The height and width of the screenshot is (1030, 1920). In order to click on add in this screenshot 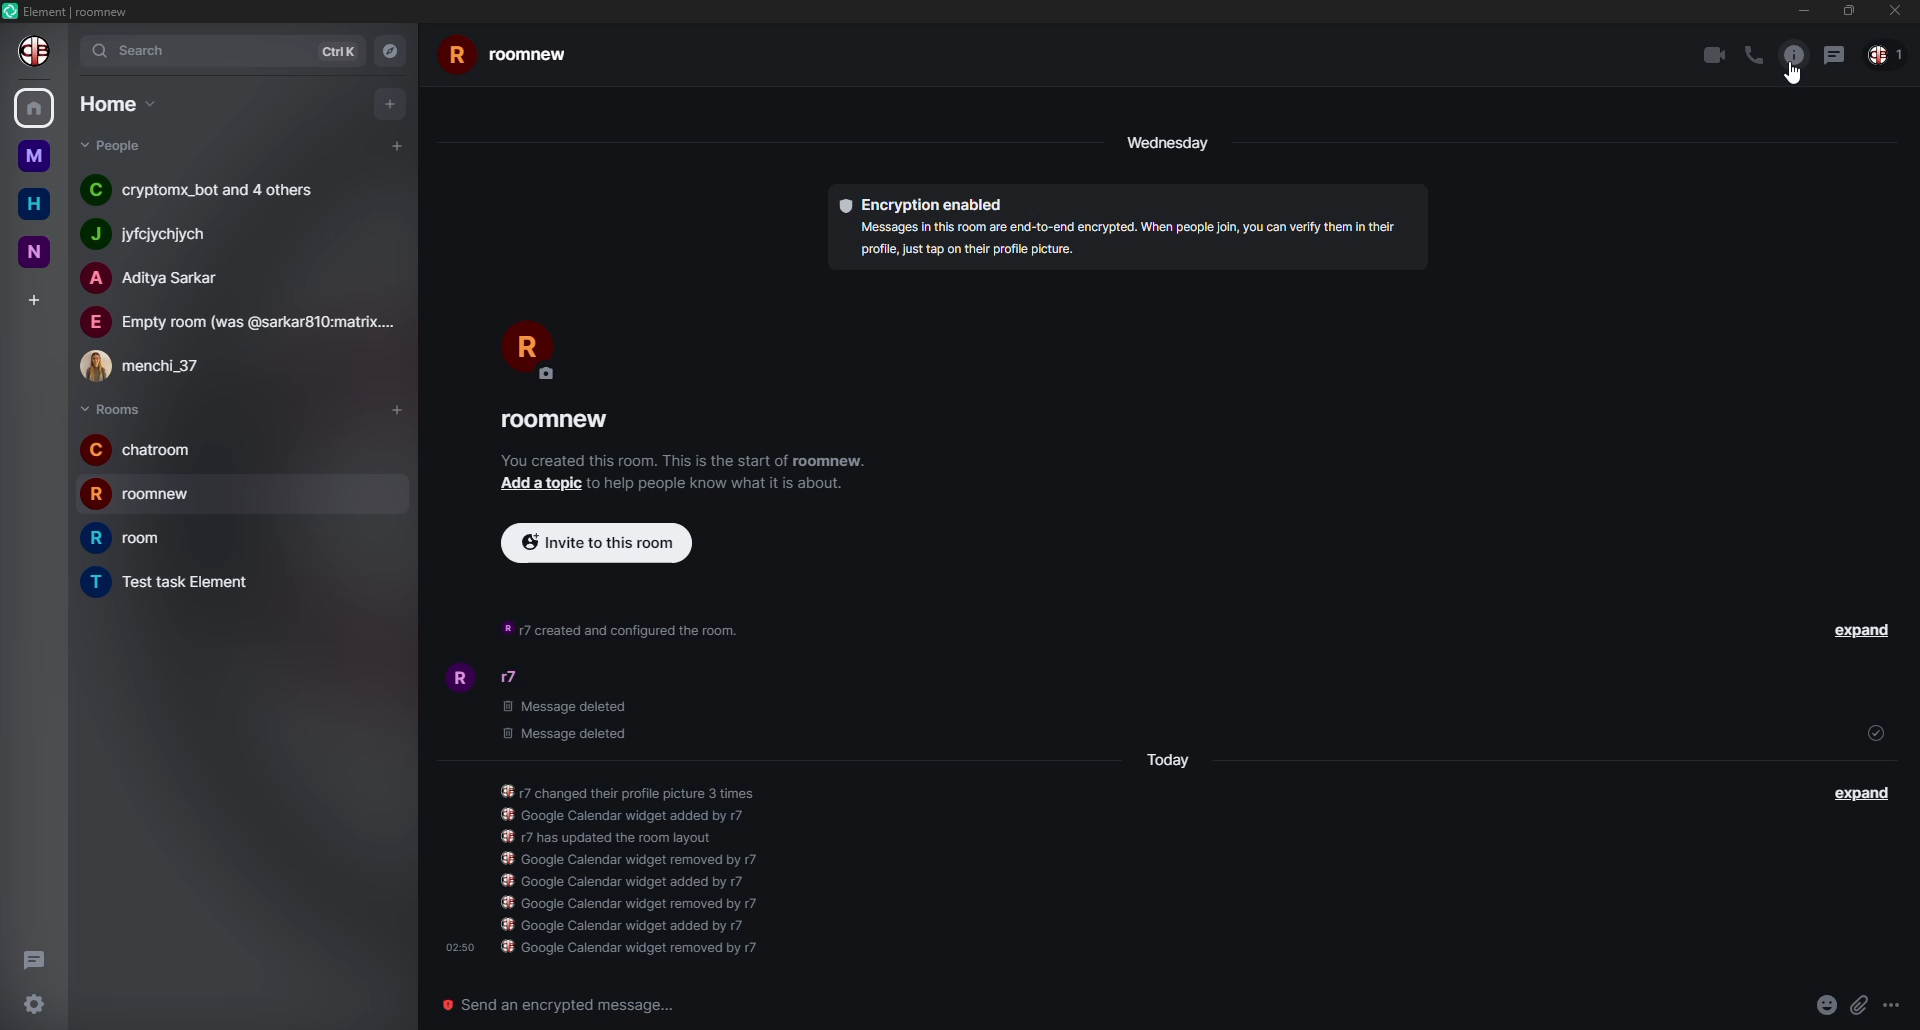, I will do `click(394, 143)`.